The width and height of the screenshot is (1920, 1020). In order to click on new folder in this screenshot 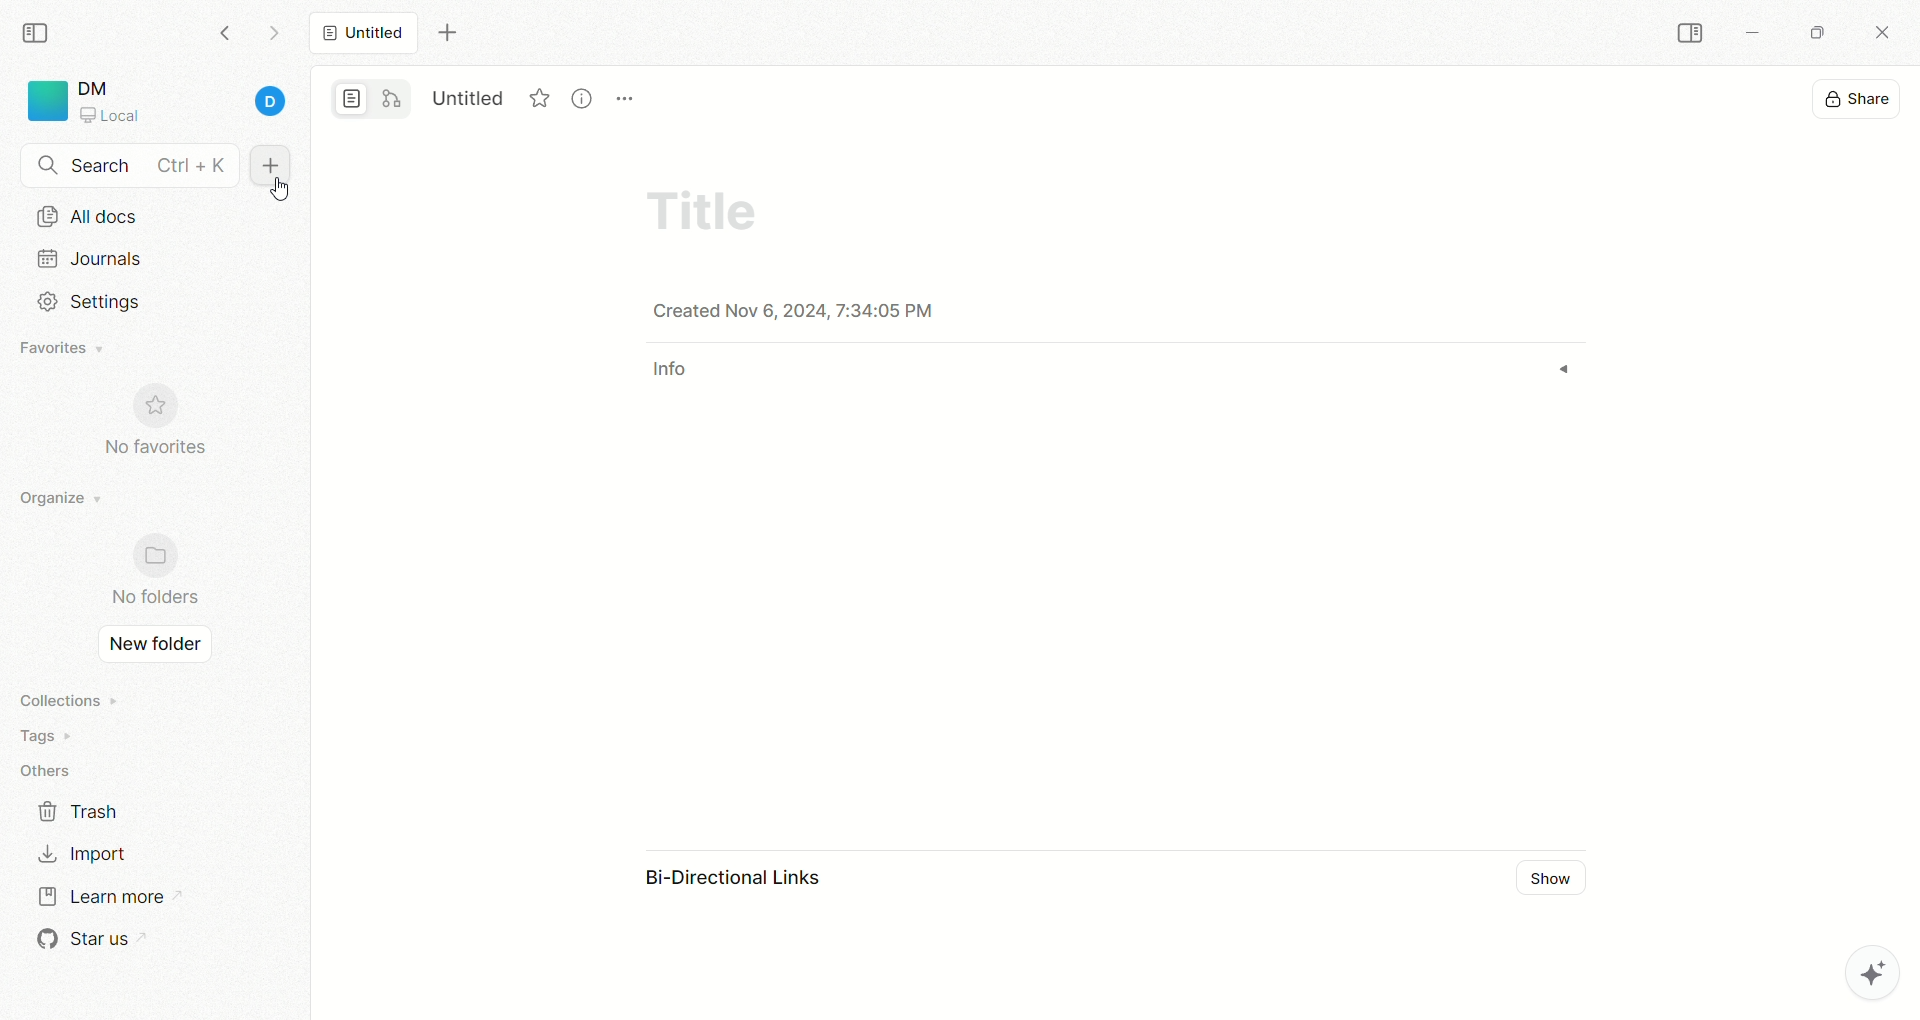, I will do `click(149, 646)`.